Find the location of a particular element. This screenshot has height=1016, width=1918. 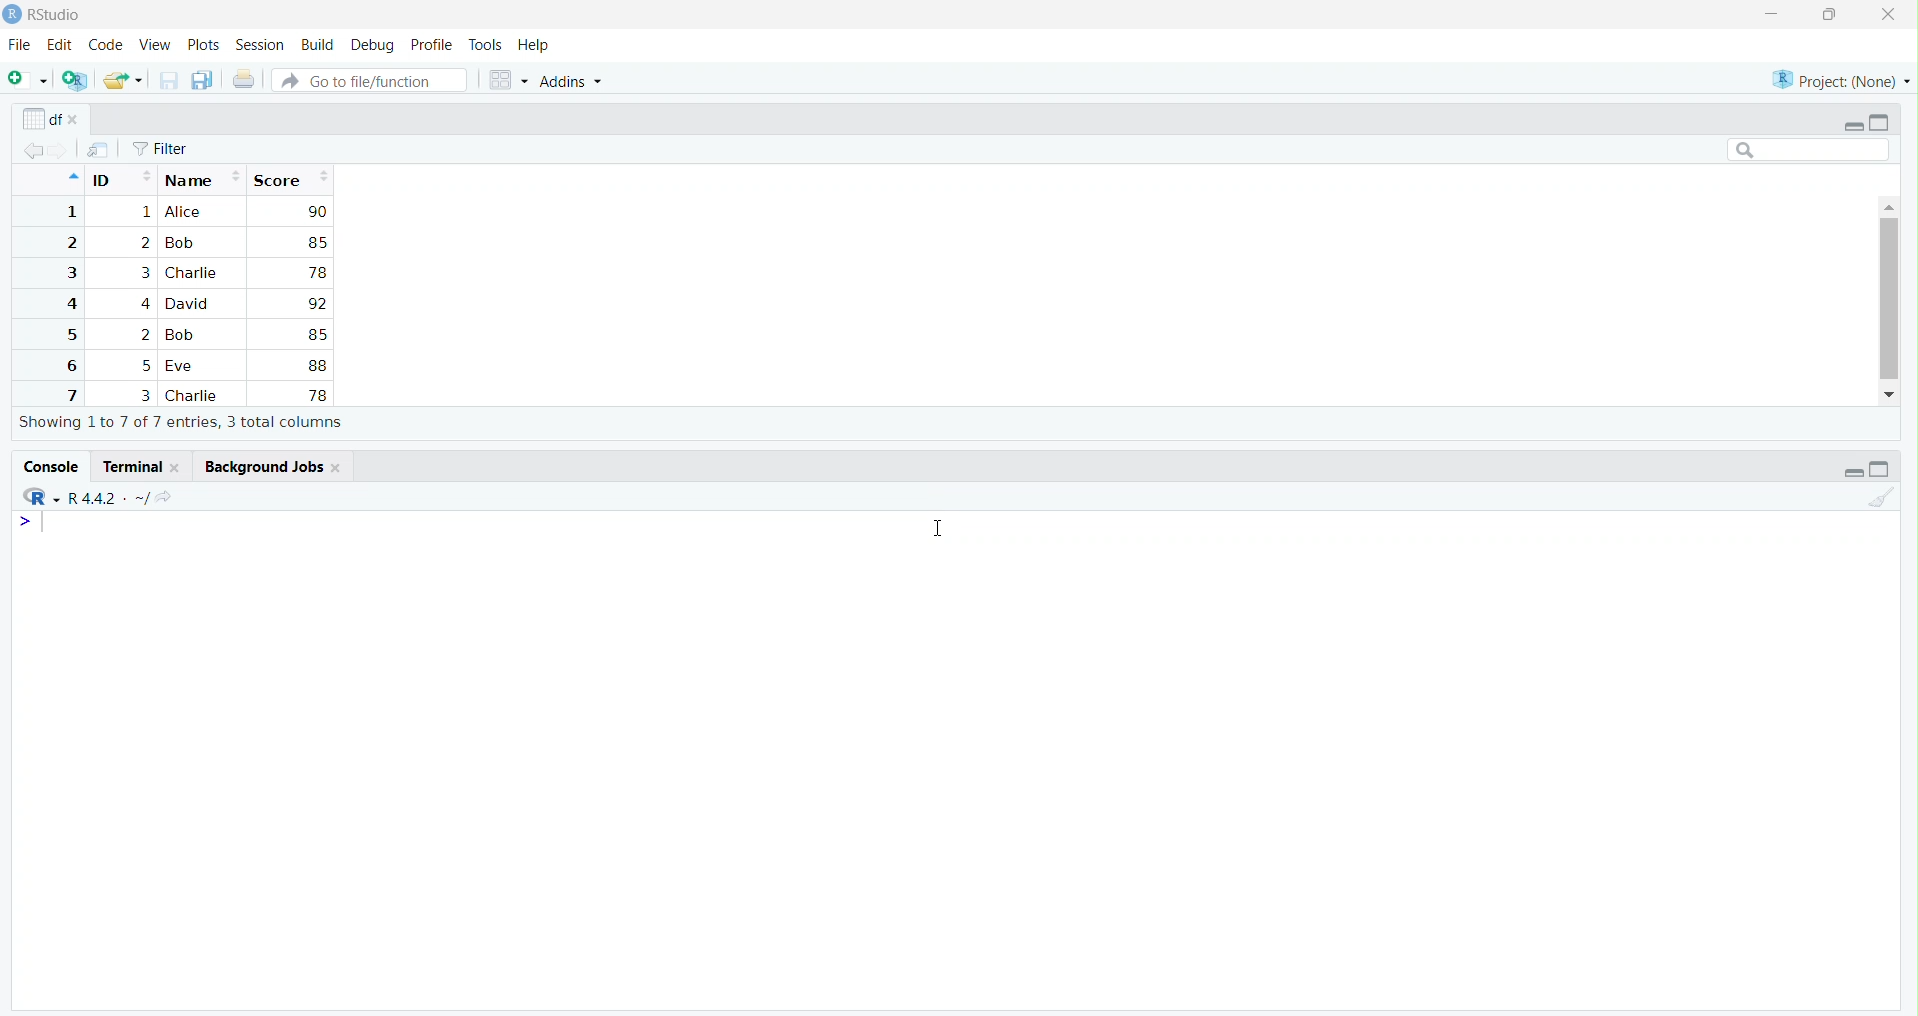

Bob is located at coordinates (185, 335).